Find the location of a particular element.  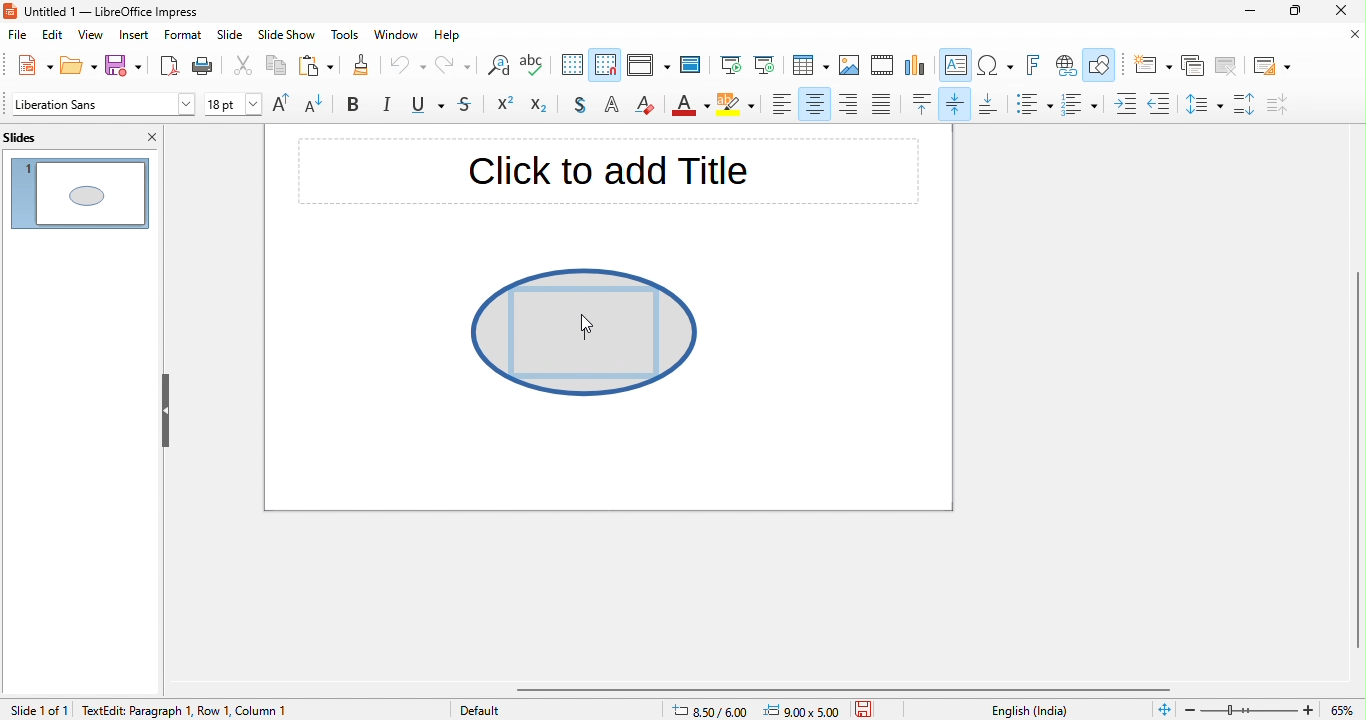

clone formatting  is located at coordinates (359, 67).